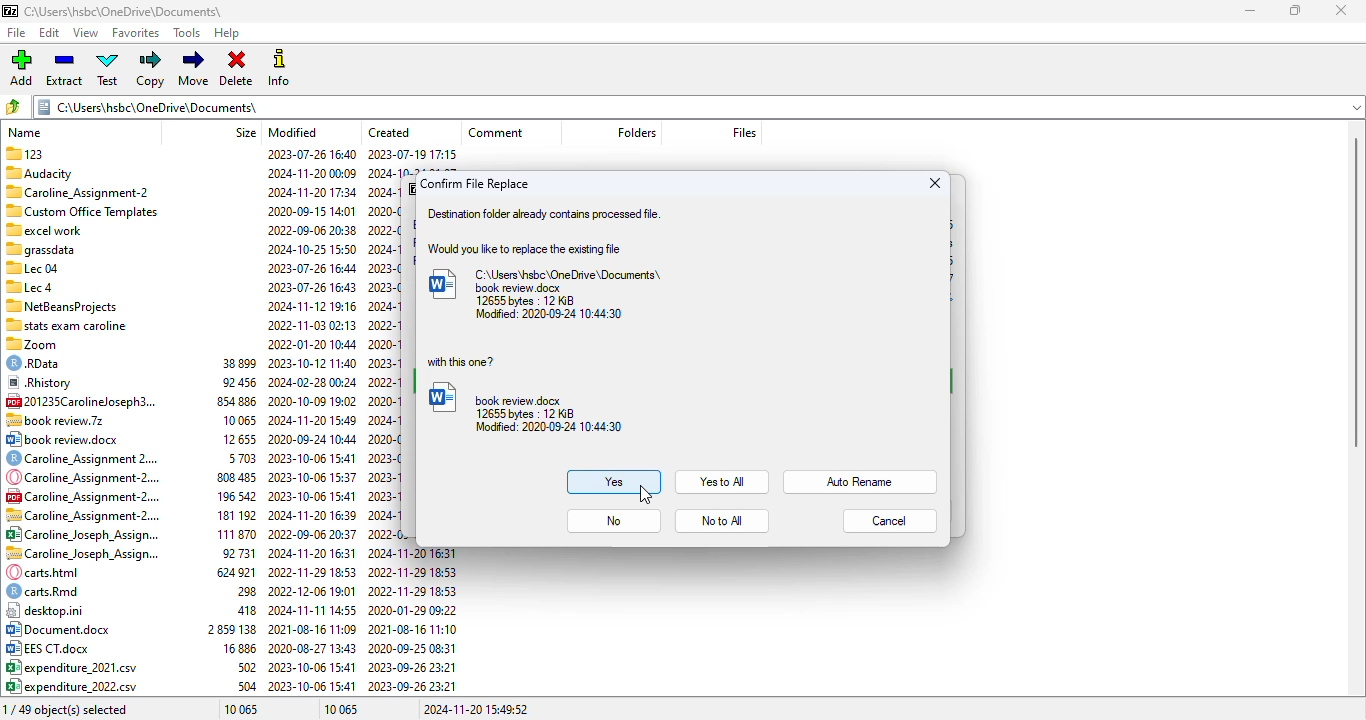 The width and height of the screenshot is (1366, 720). Describe the element at coordinates (475, 185) in the screenshot. I see `confirm file replace` at that location.